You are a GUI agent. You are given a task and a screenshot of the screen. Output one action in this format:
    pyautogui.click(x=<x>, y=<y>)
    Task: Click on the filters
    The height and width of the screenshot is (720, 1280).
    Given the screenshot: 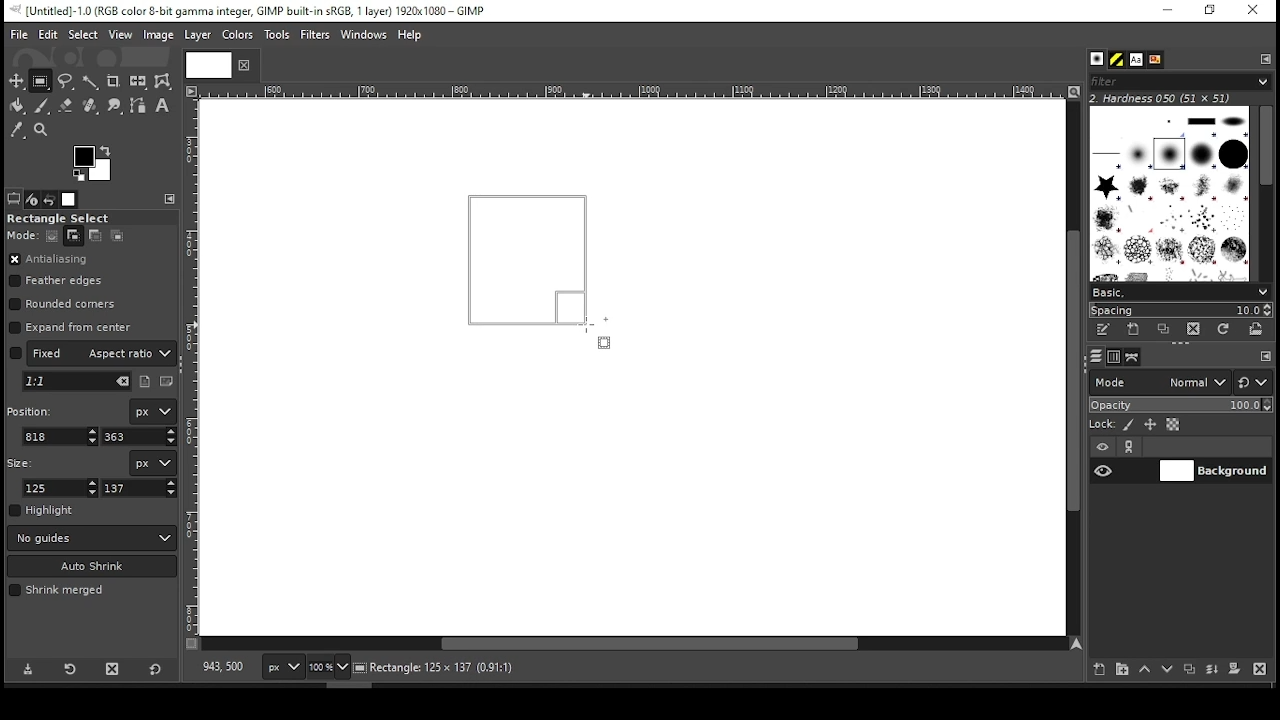 What is the action you would take?
    pyautogui.click(x=1177, y=82)
    